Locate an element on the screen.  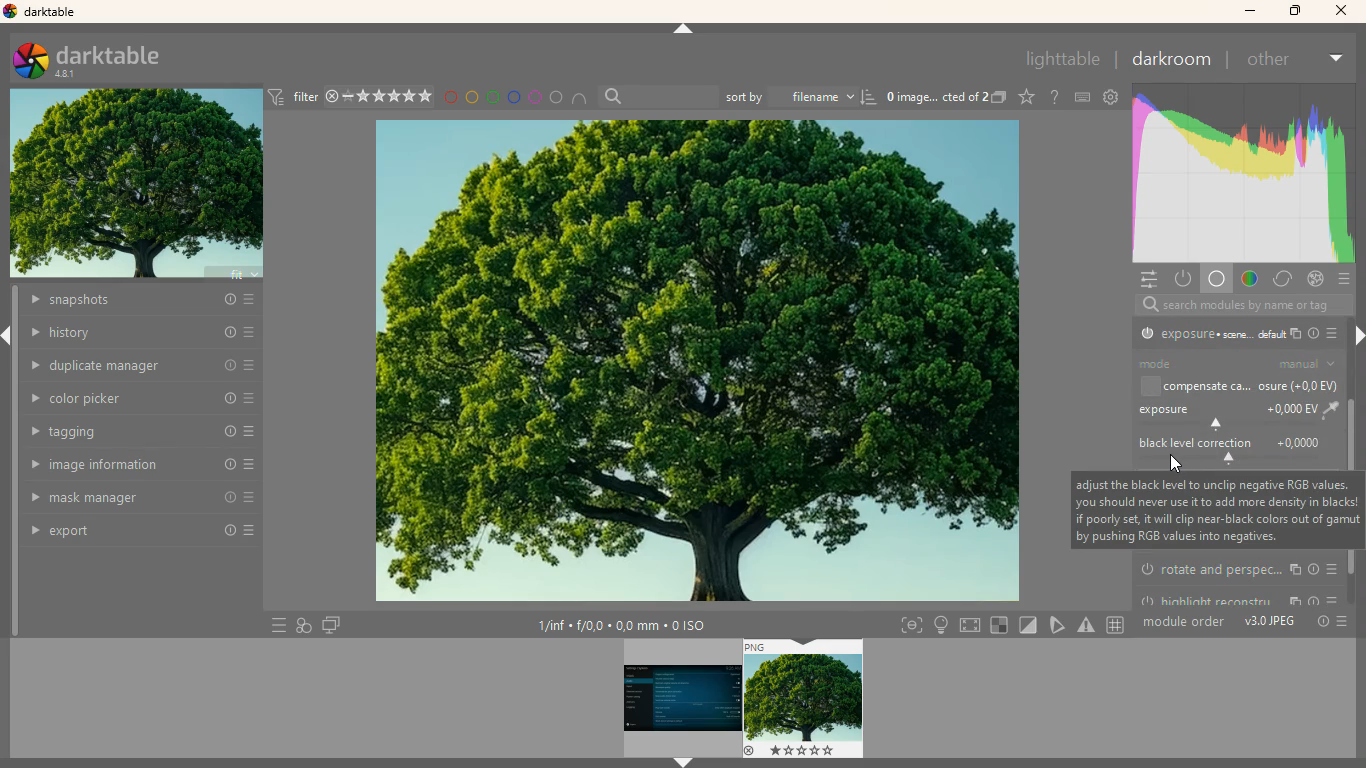
description is located at coordinates (1214, 510).